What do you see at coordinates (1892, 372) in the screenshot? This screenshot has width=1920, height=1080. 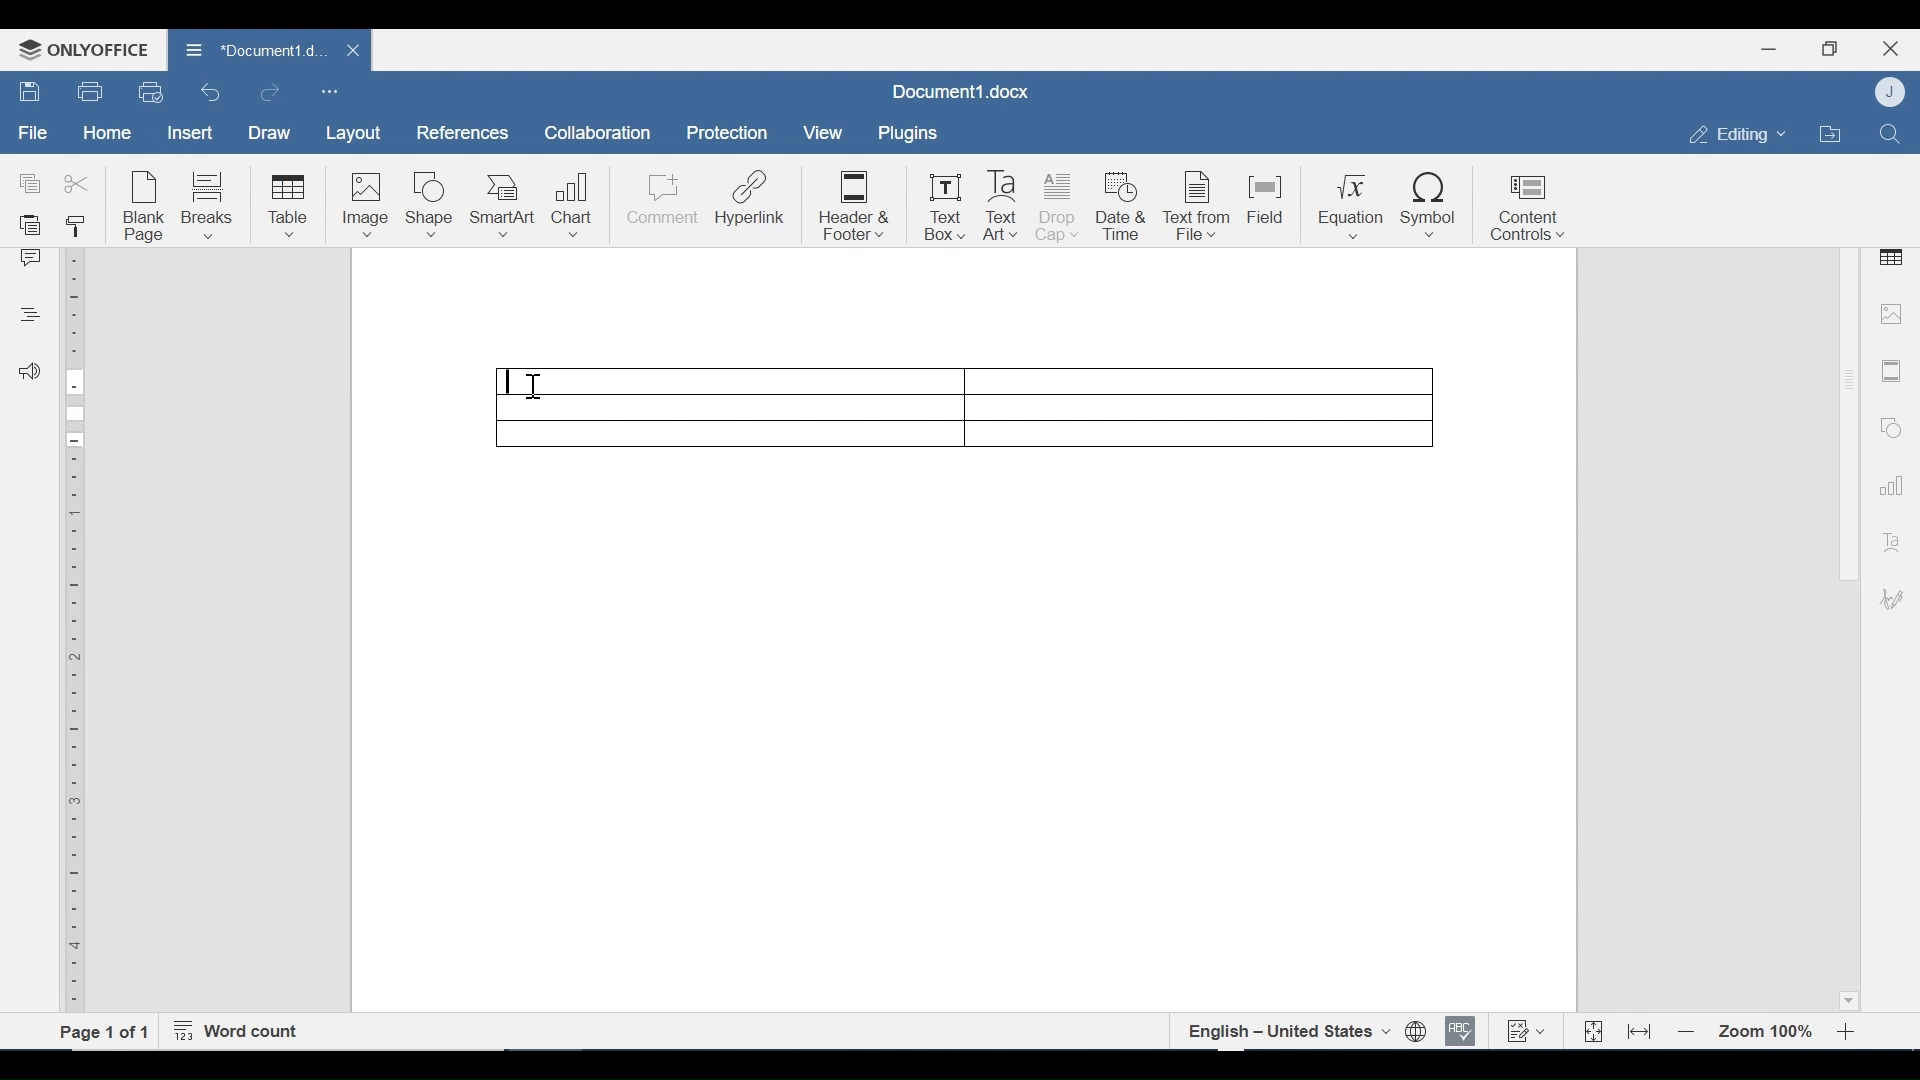 I see `Header and Footer` at bounding box center [1892, 372].